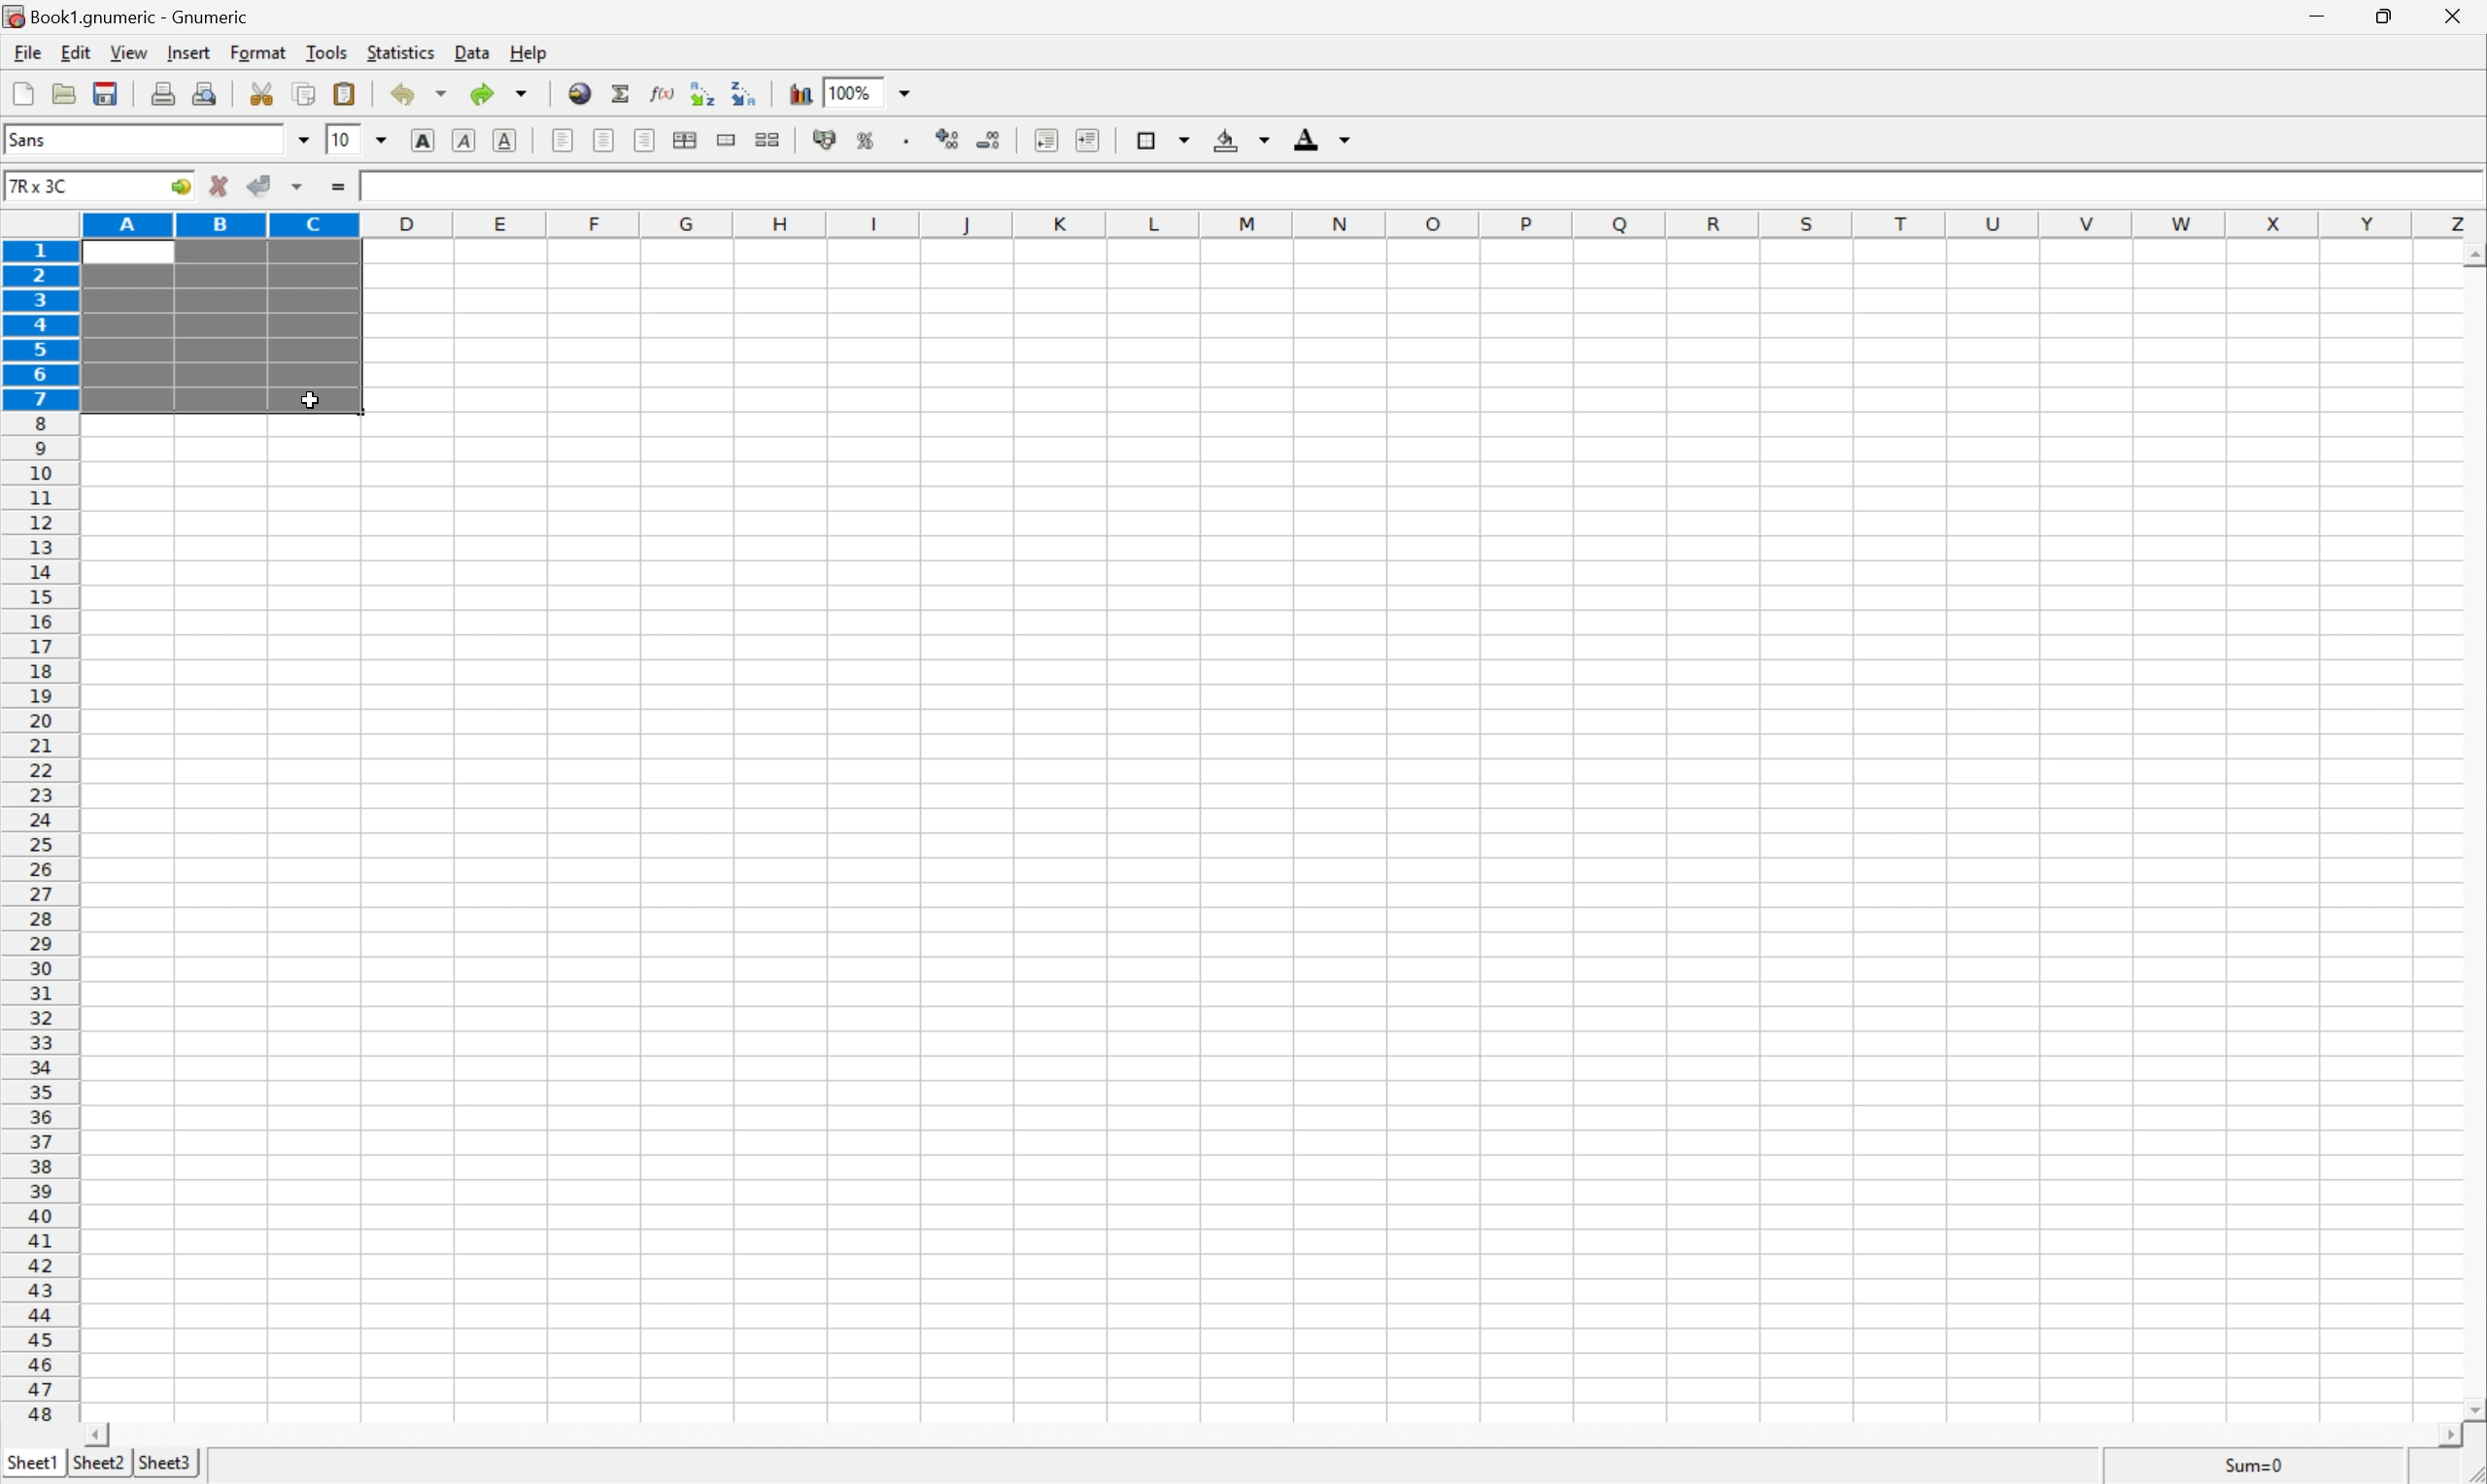 The width and height of the screenshot is (2487, 1484). I want to click on enter formula, so click(341, 190).